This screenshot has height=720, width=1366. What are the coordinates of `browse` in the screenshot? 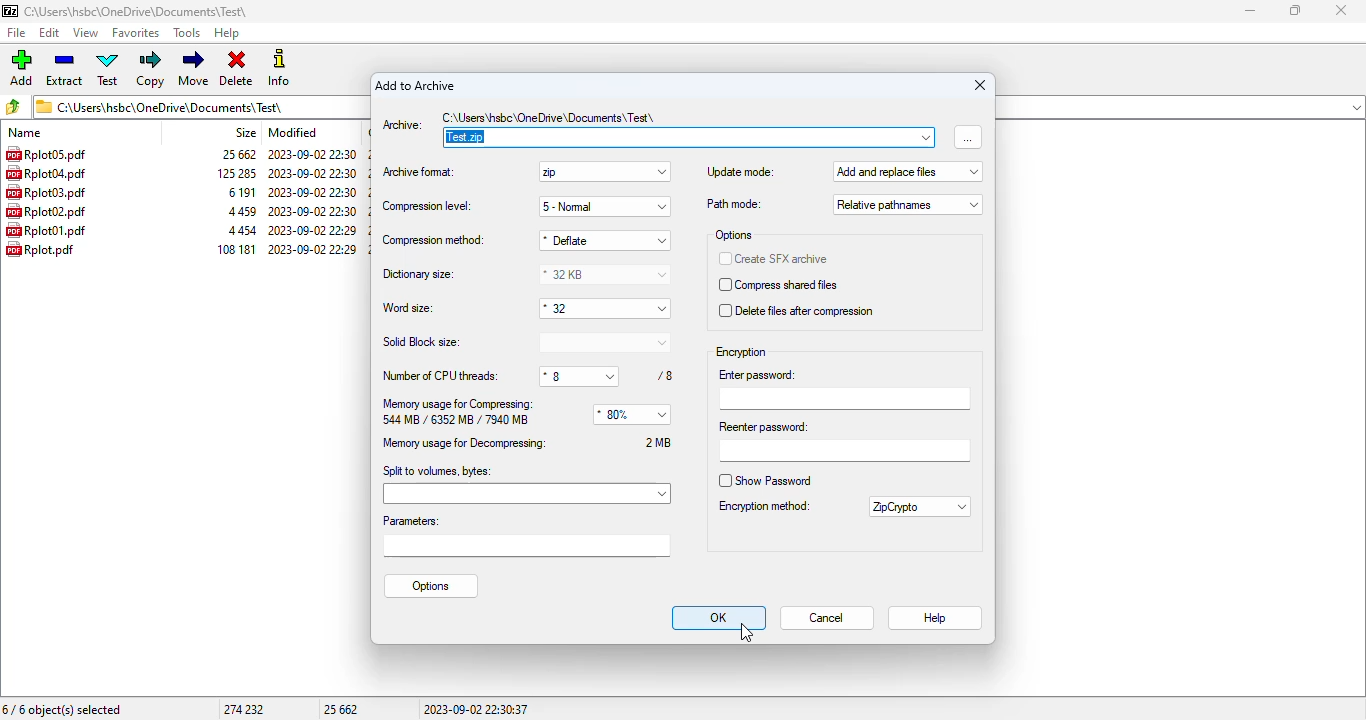 It's located at (967, 137).